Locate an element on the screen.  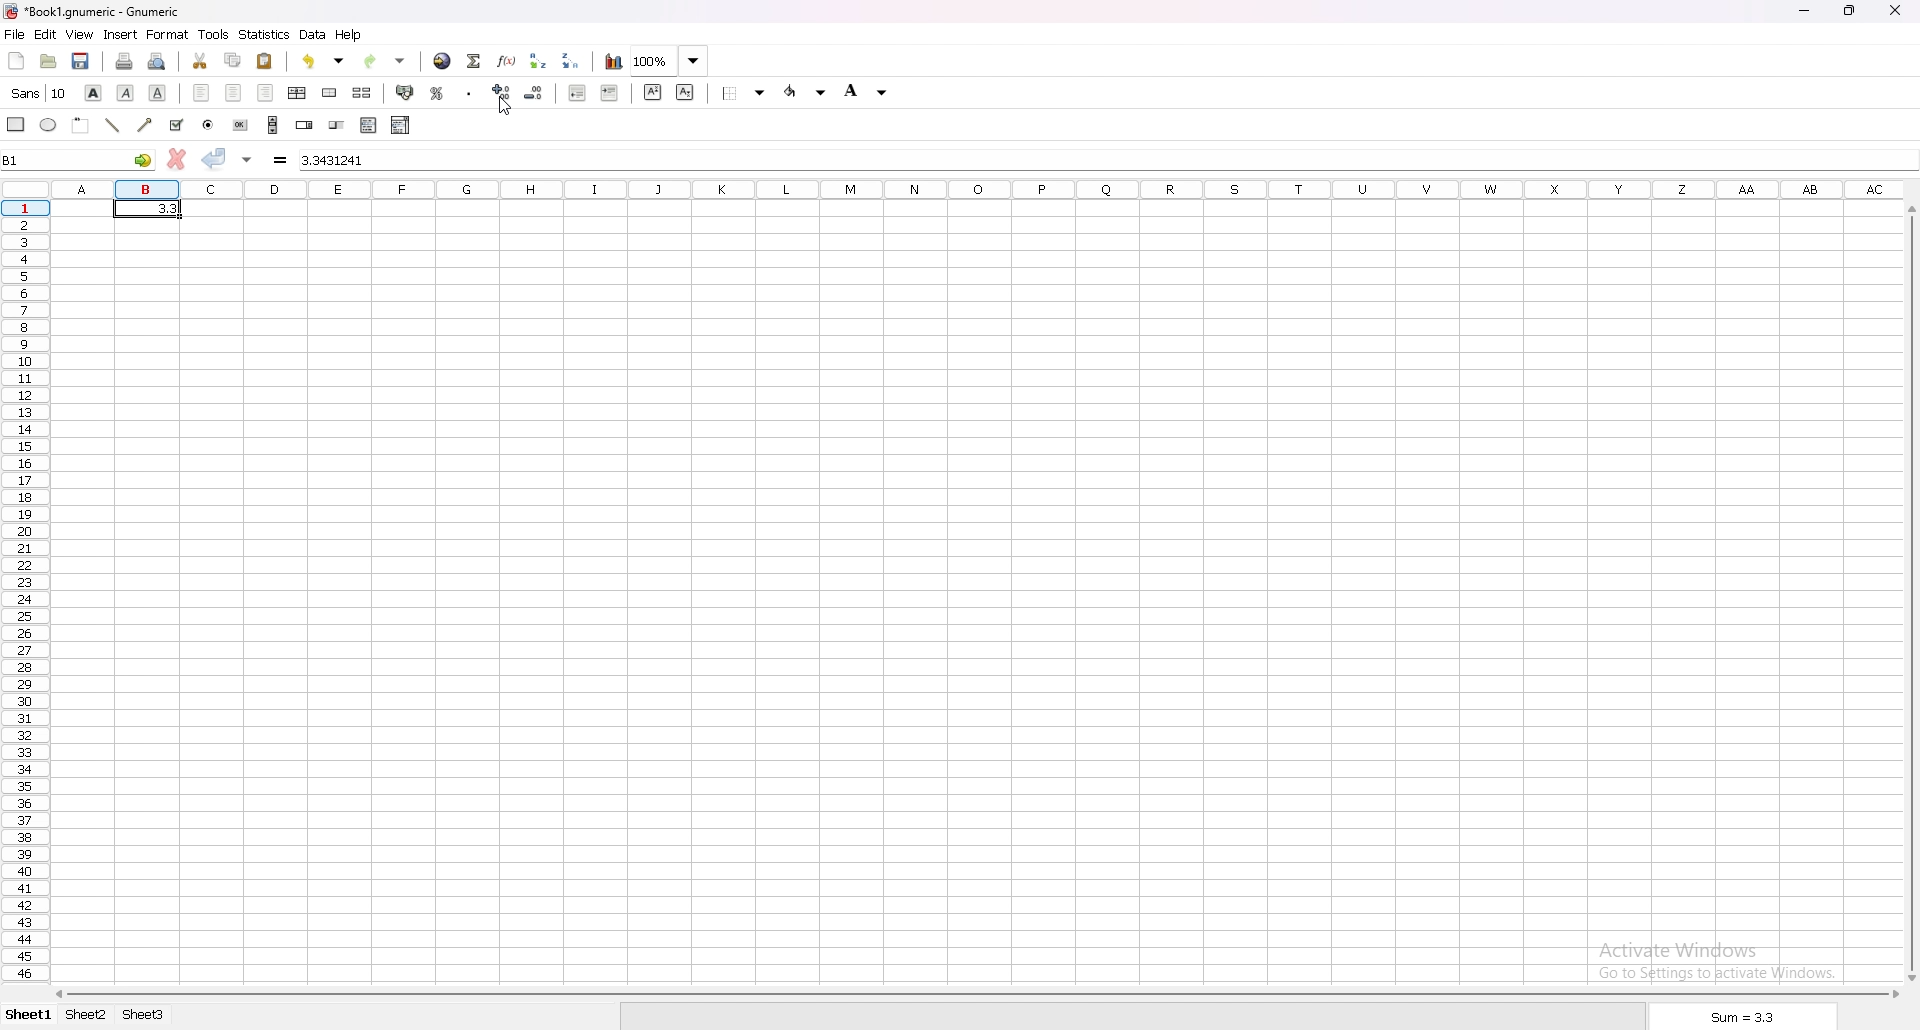
spin button is located at coordinates (305, 124).